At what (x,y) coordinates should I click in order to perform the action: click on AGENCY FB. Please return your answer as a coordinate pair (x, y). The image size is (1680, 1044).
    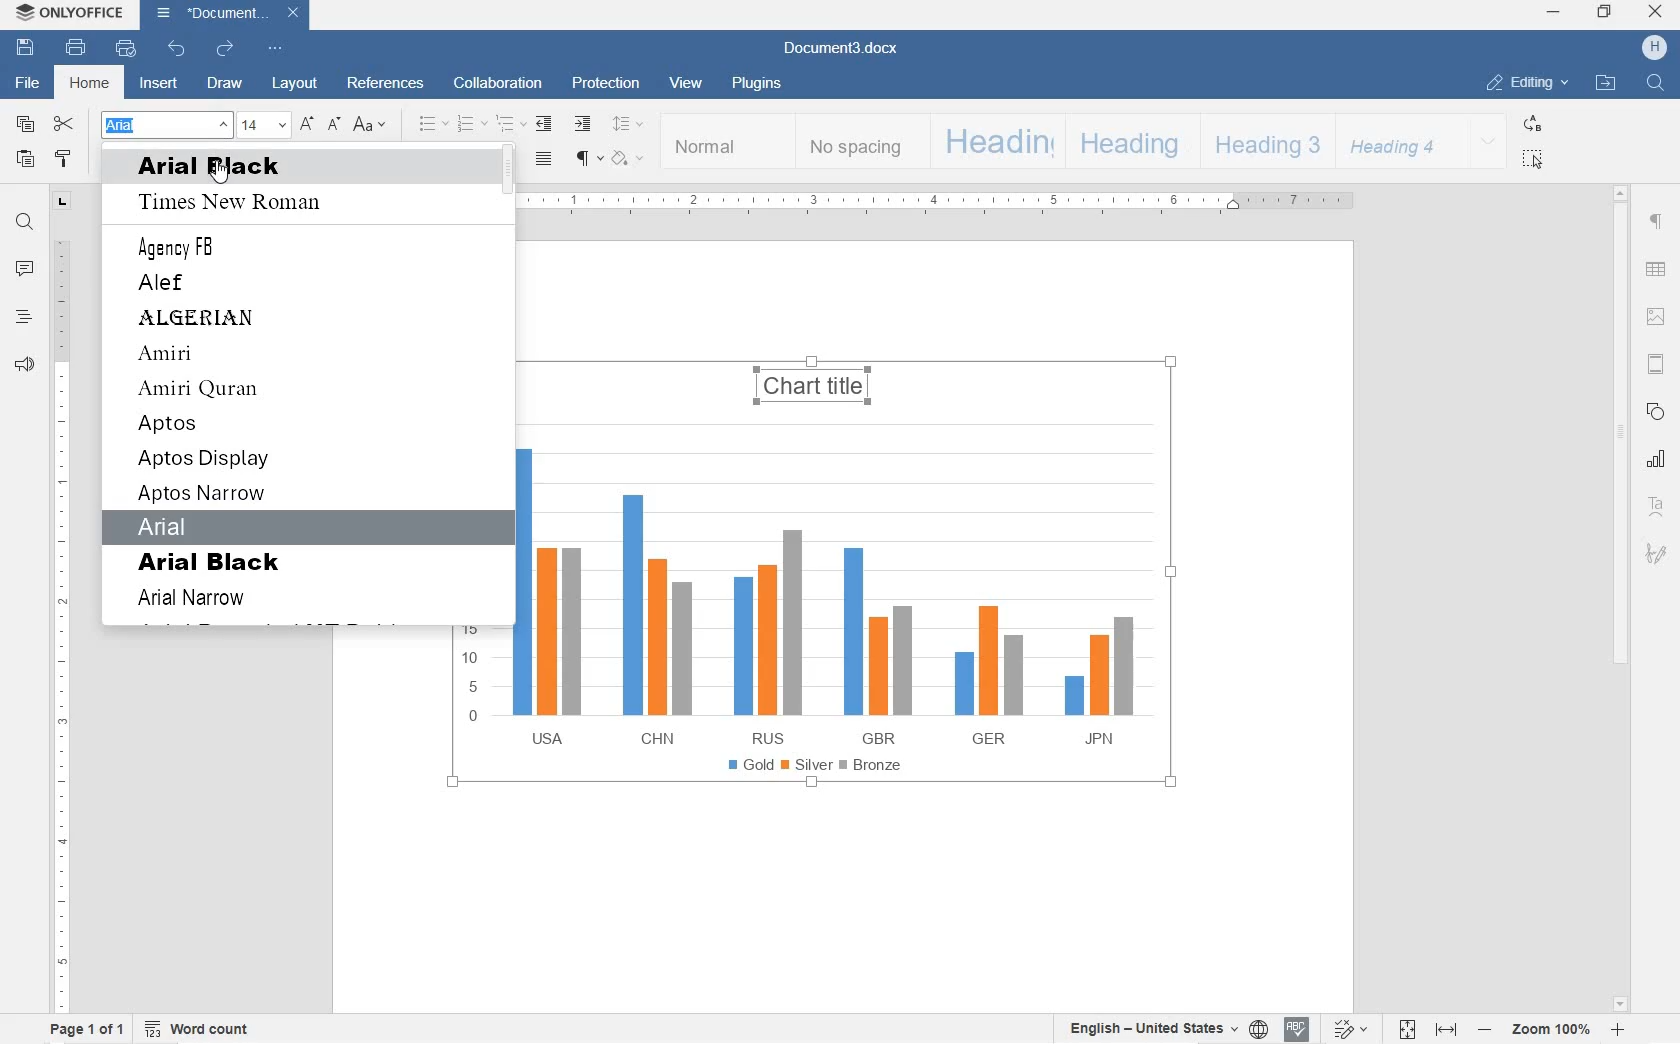
    Looking at the image, I should click on (181, 247).